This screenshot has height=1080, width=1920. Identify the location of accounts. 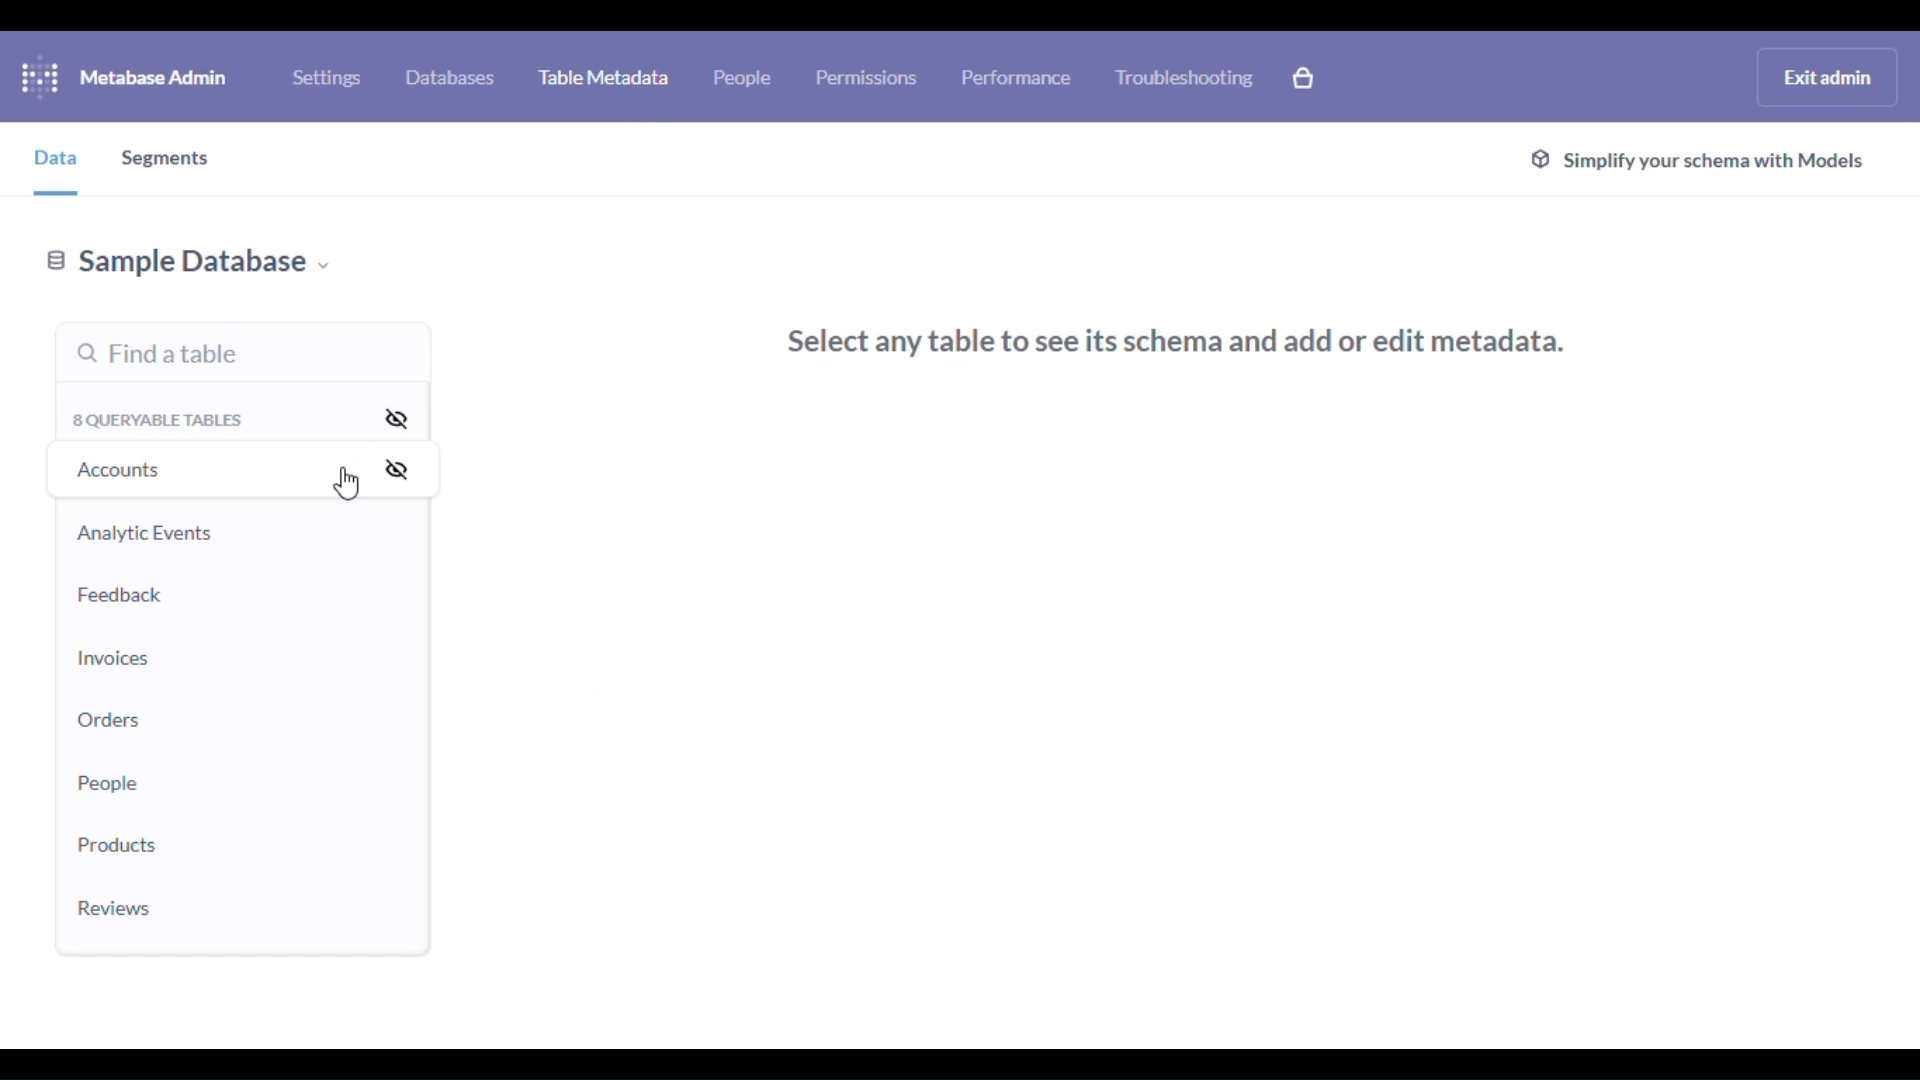
(124, 470).